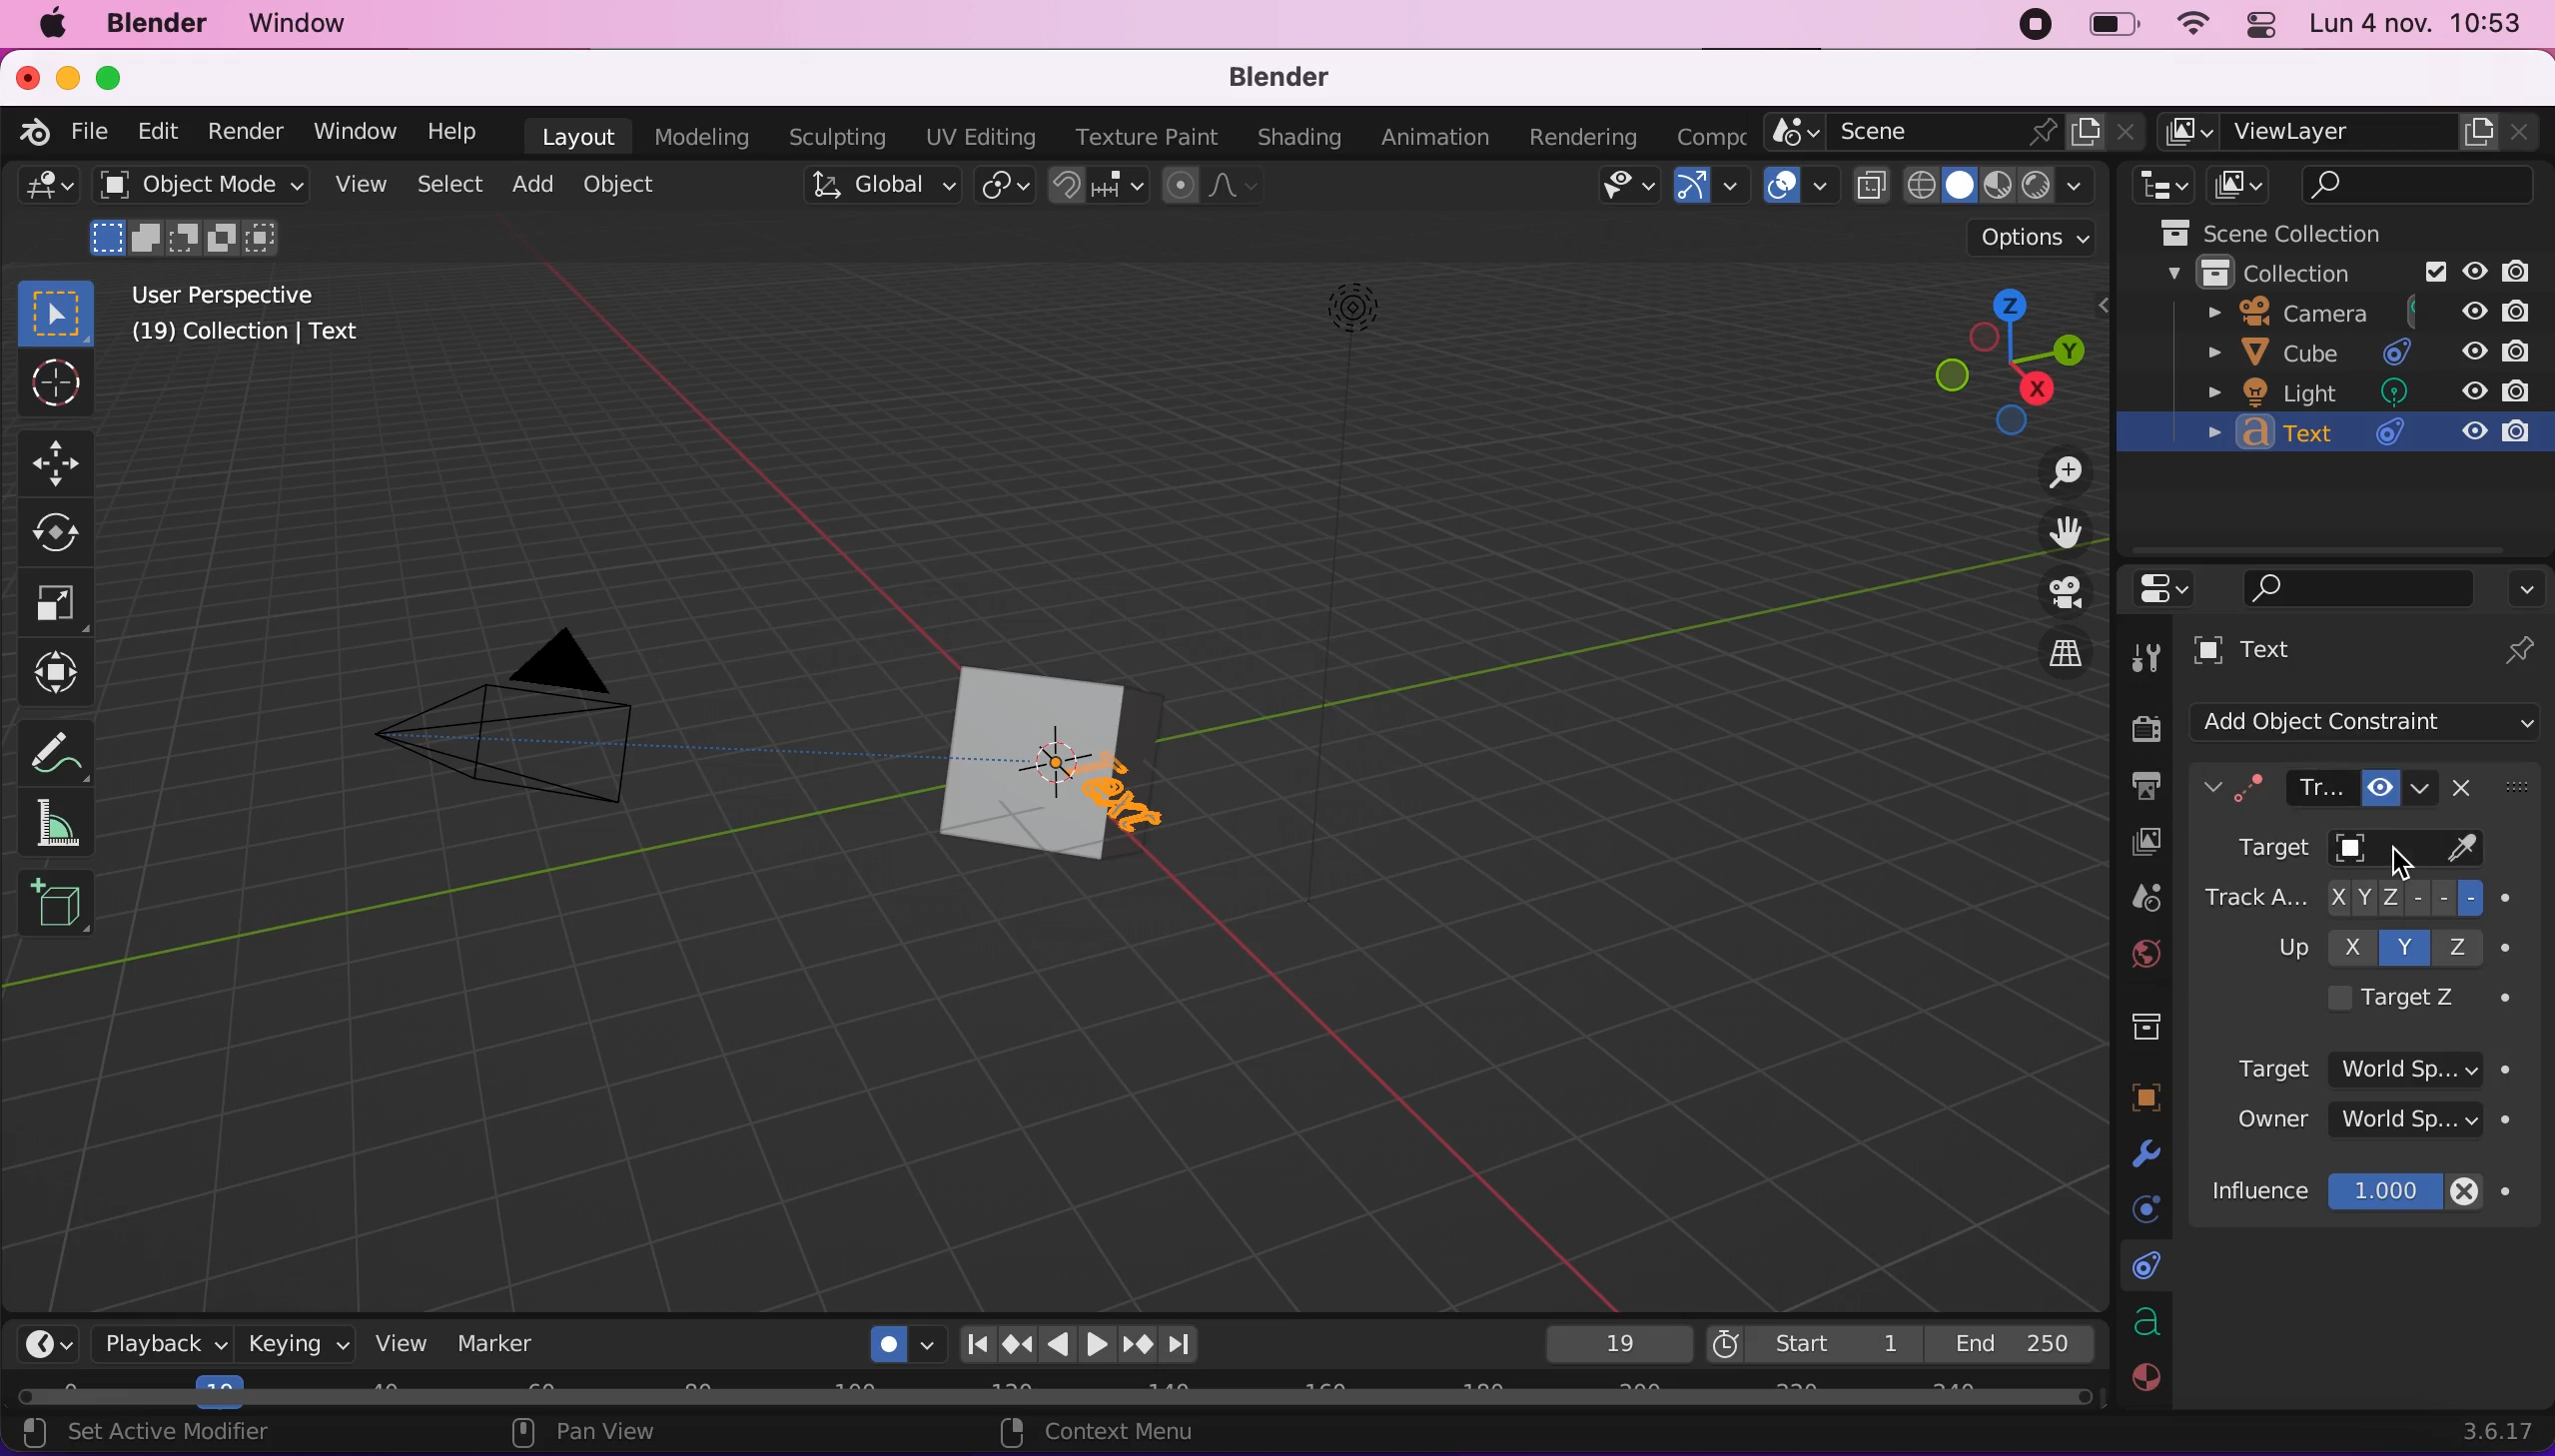  Describe the element at coordinates (1009, 765) in the screenshot. I see `cube` at that location.